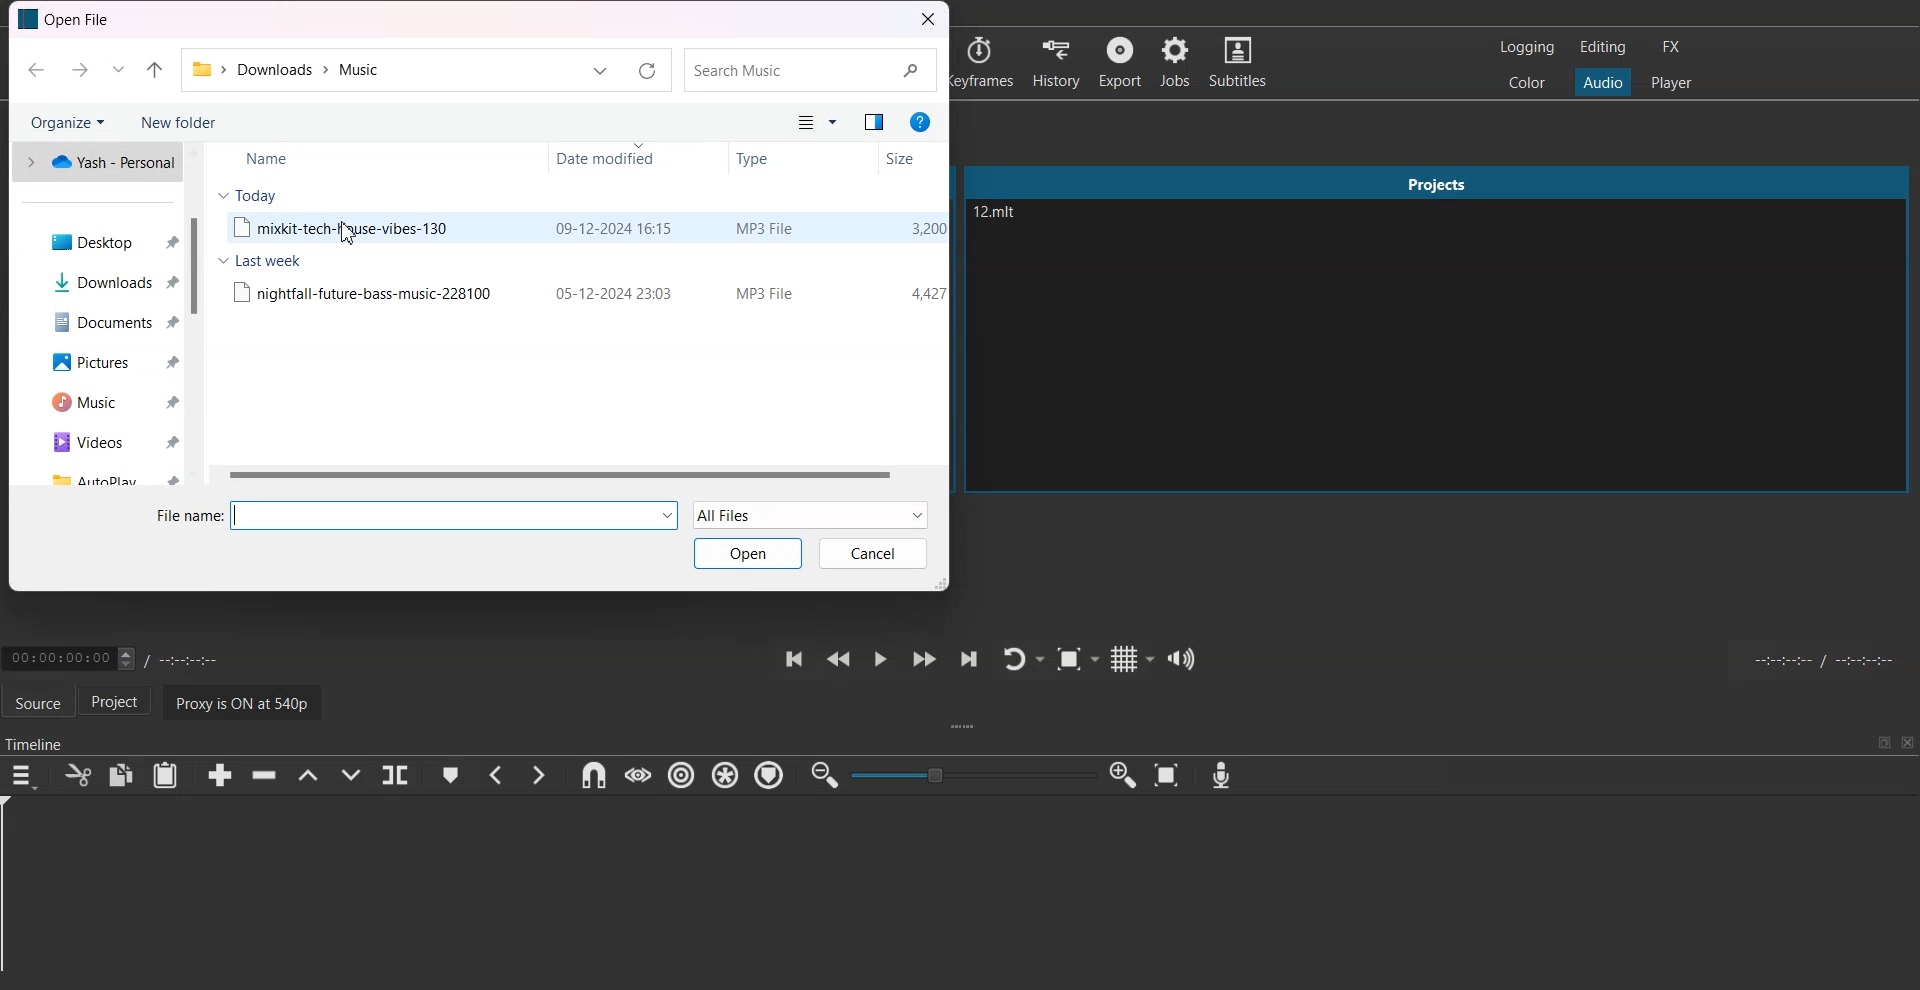 The image size is (1920, 990). What do you see at coordinates (104, 241) in the screenshot?
I see `Desktop` at bounding box center [104, 241].